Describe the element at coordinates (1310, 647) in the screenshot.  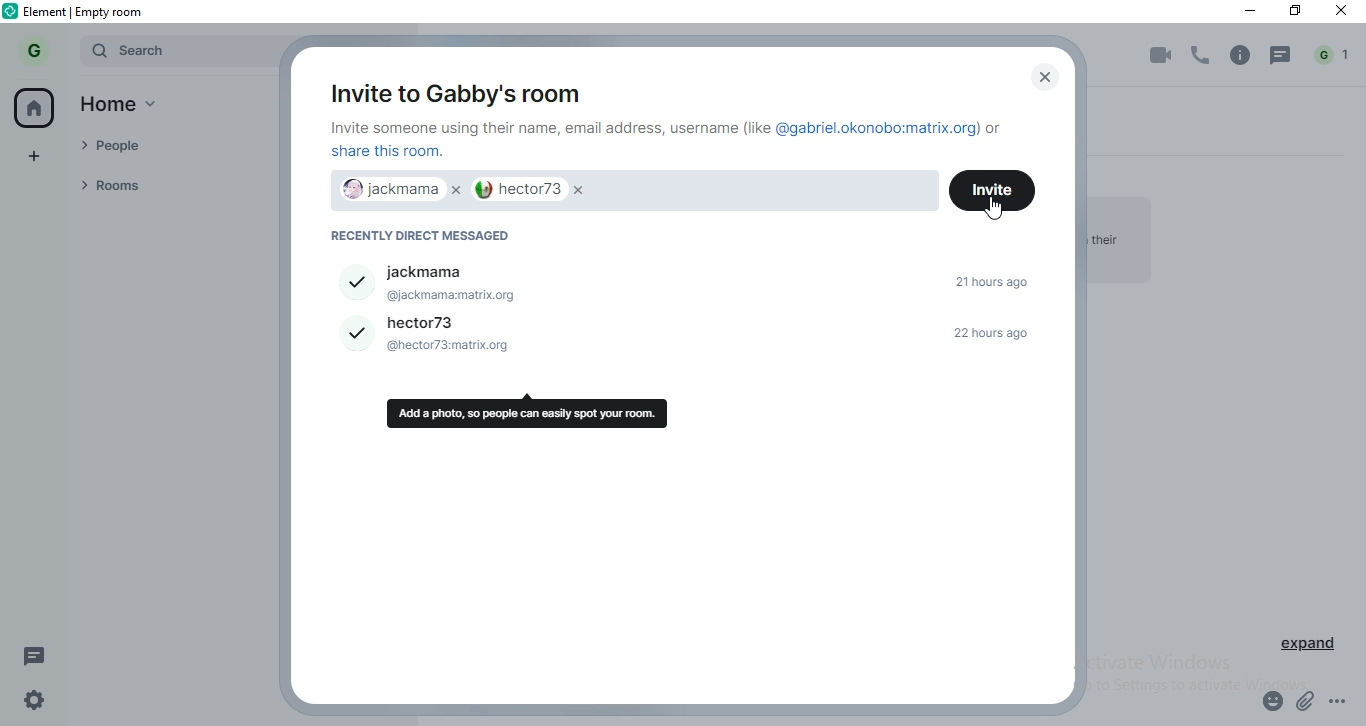
I see `expand` at that location.